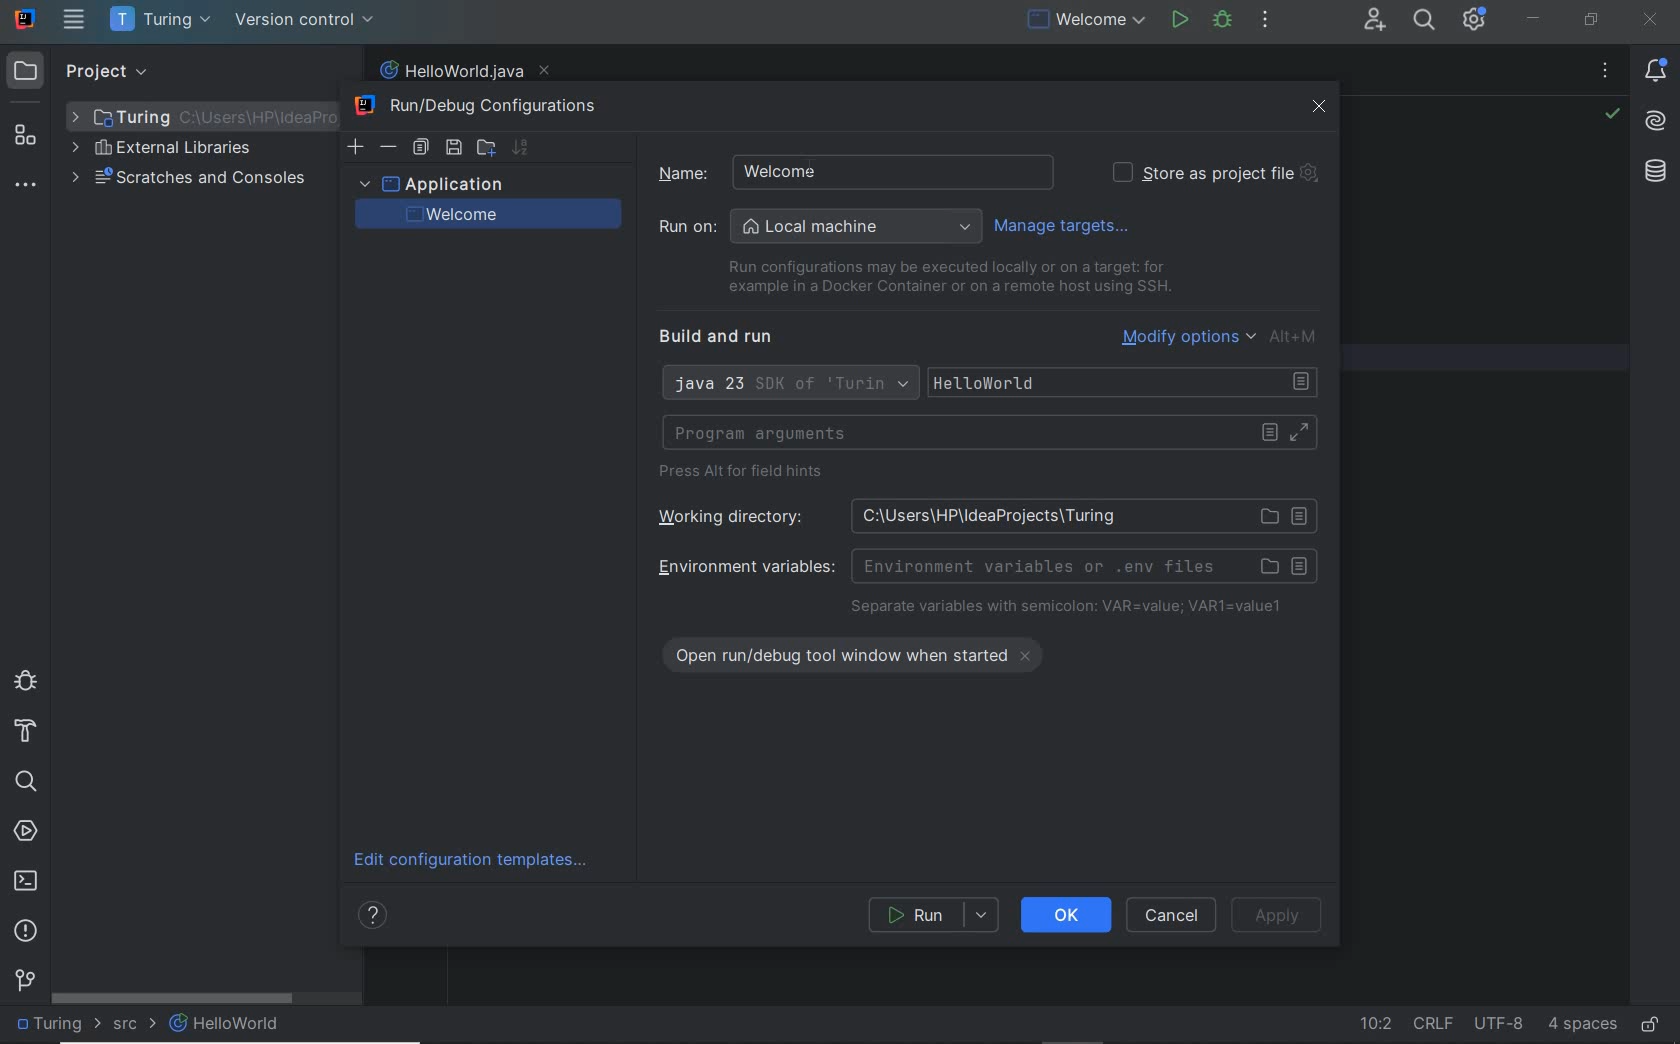 The image size is (1680, 1044). I want to click on cursor, so click(821, 172).